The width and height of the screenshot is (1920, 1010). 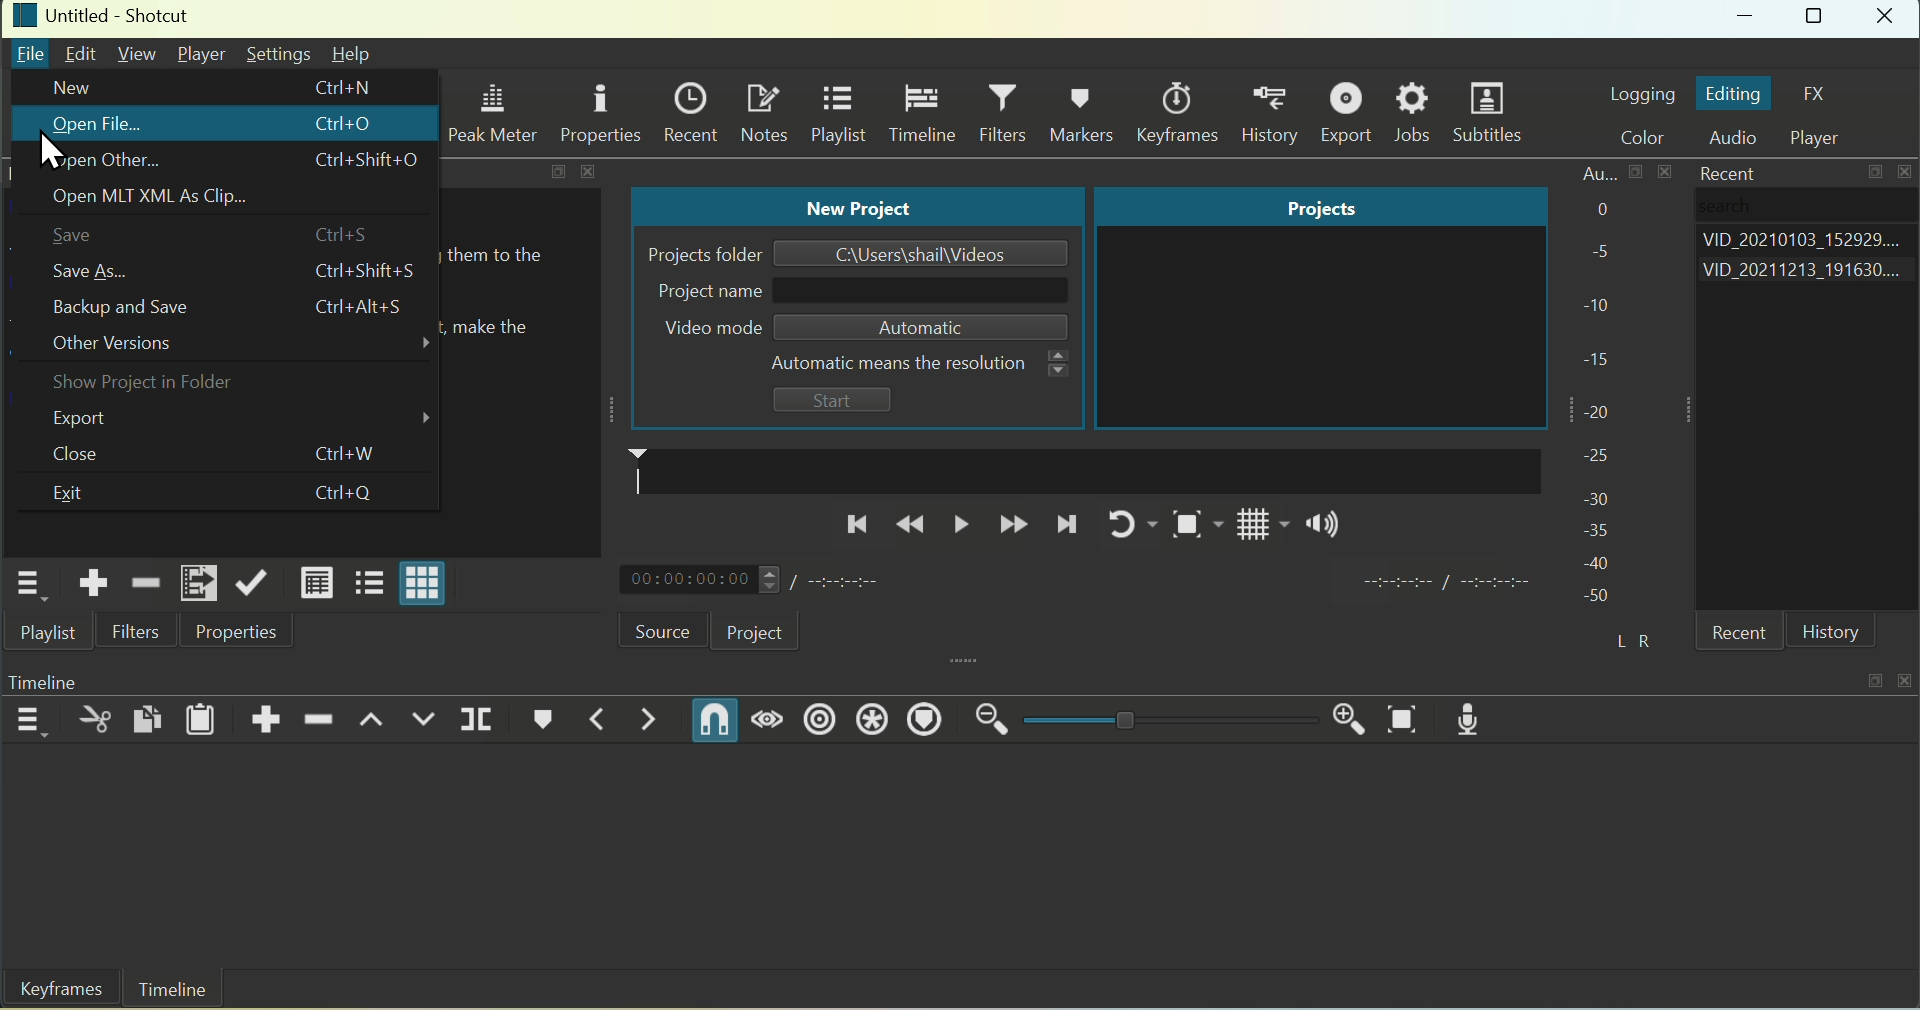 I want to click on Automatic, so click(x=910, y=327).